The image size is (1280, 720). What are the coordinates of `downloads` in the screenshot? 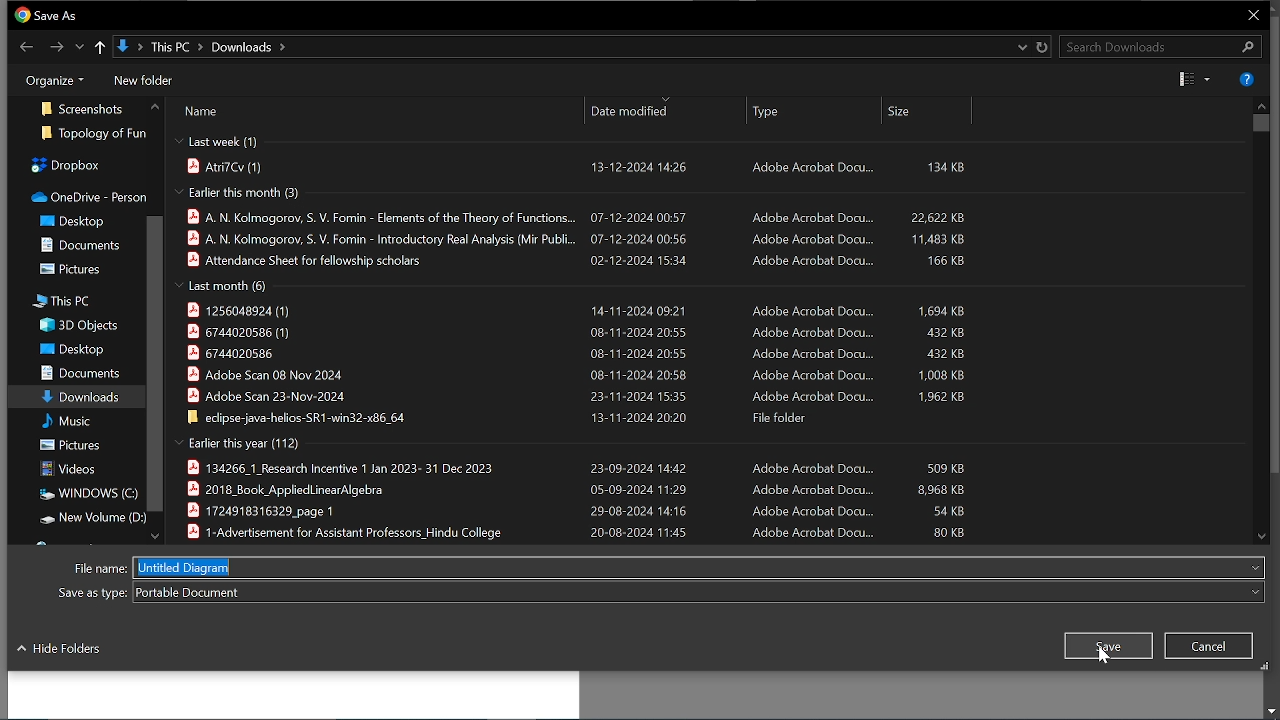 It's located at (75, 396).